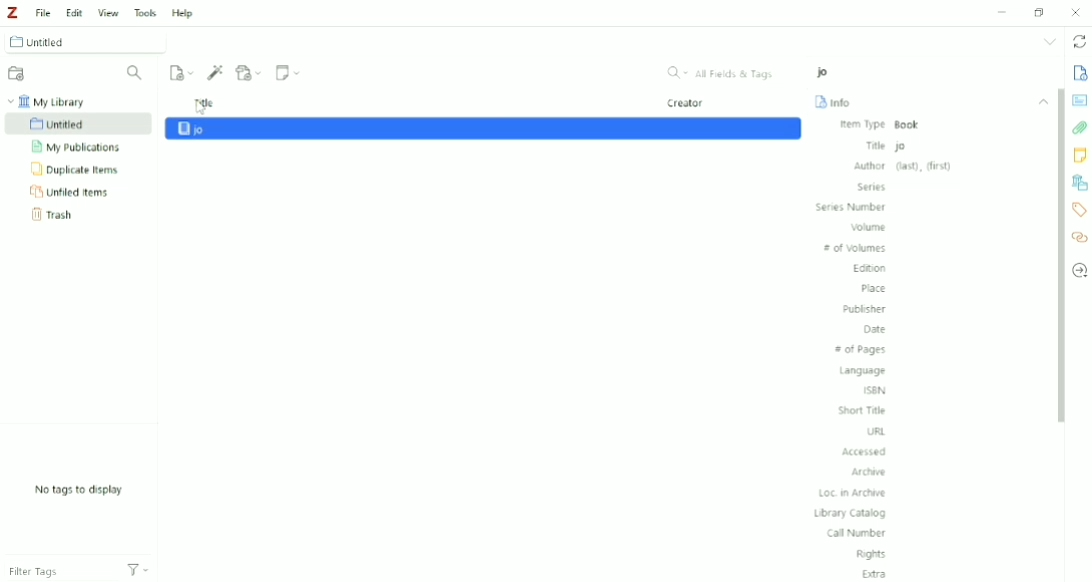 Image resolution: width=1092 pixels, height=582 pixels. Describe the element at coordinates (722, 73) in the screenshot. I see `All Fields & Tags` at that location.